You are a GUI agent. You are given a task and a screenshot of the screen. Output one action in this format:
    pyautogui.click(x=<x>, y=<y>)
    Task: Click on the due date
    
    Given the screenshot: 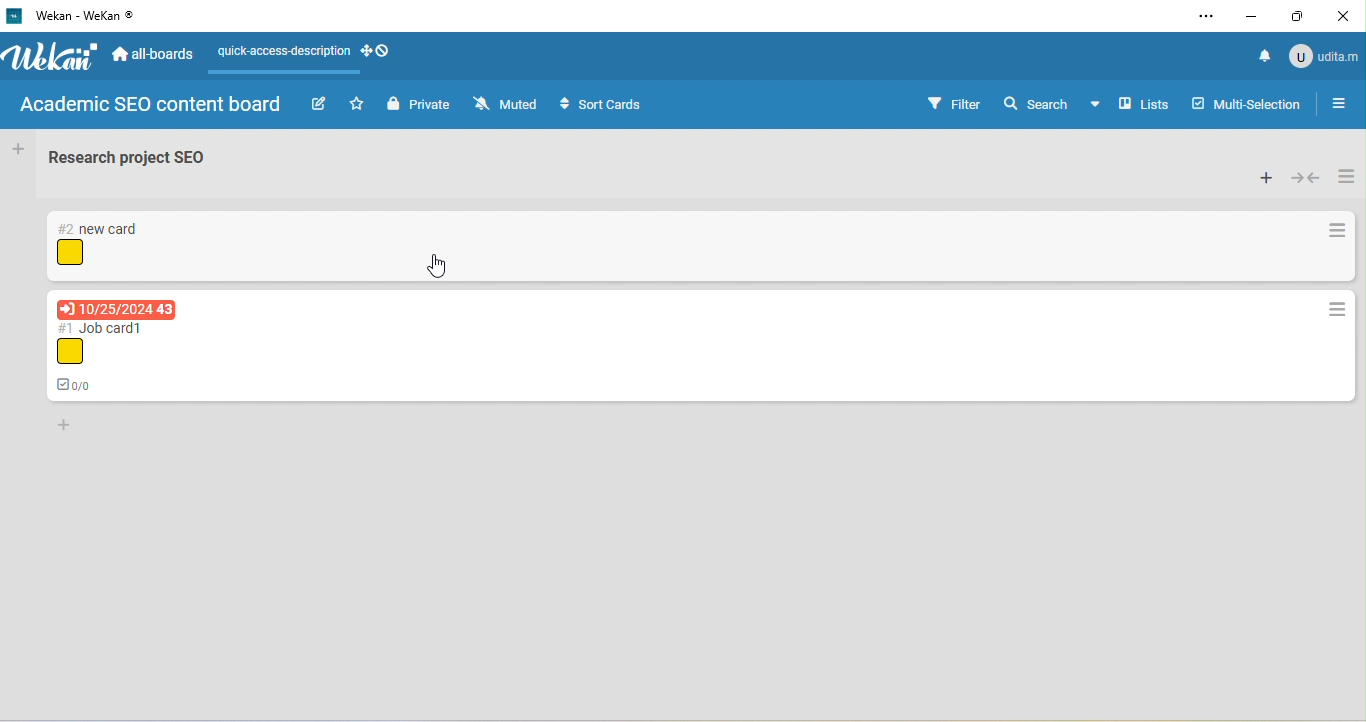 What is the action you would take?
    pyautogui.click(x=116, y=309)
    